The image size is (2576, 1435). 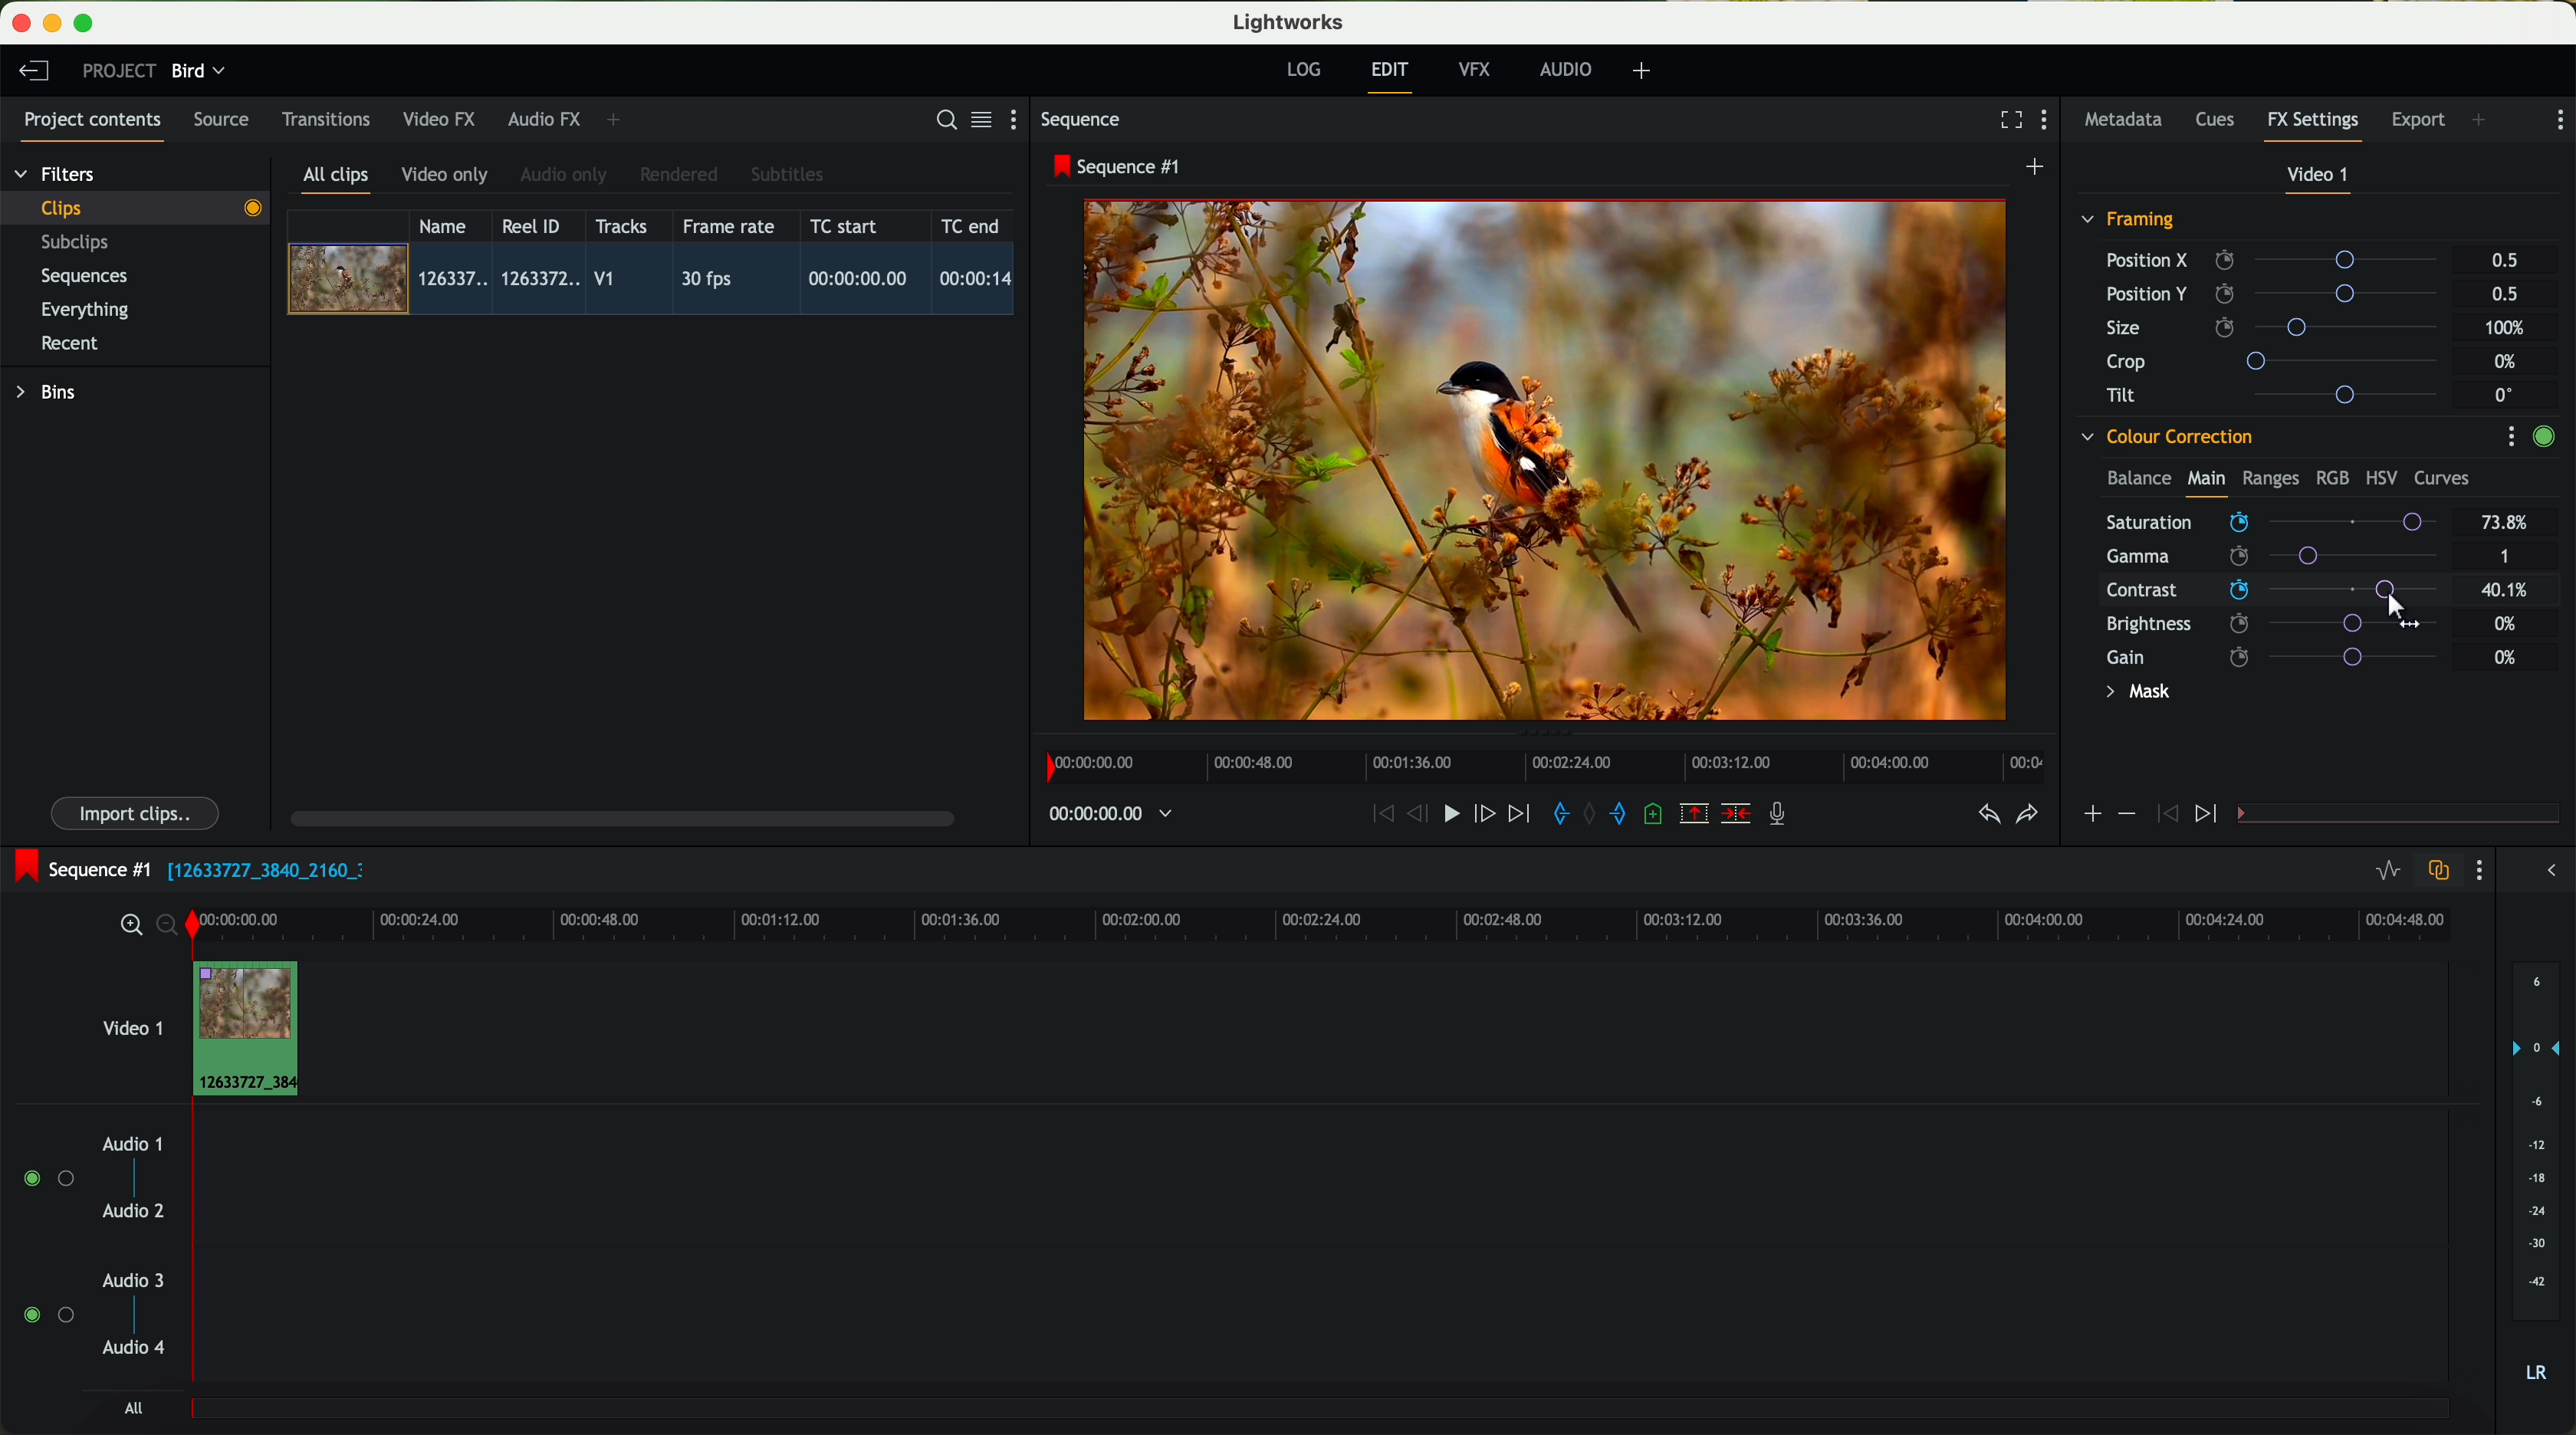 What do you see at coordinates (618, 227) in the screenshot?
I see `tracks` at bounding box center [618, 227].